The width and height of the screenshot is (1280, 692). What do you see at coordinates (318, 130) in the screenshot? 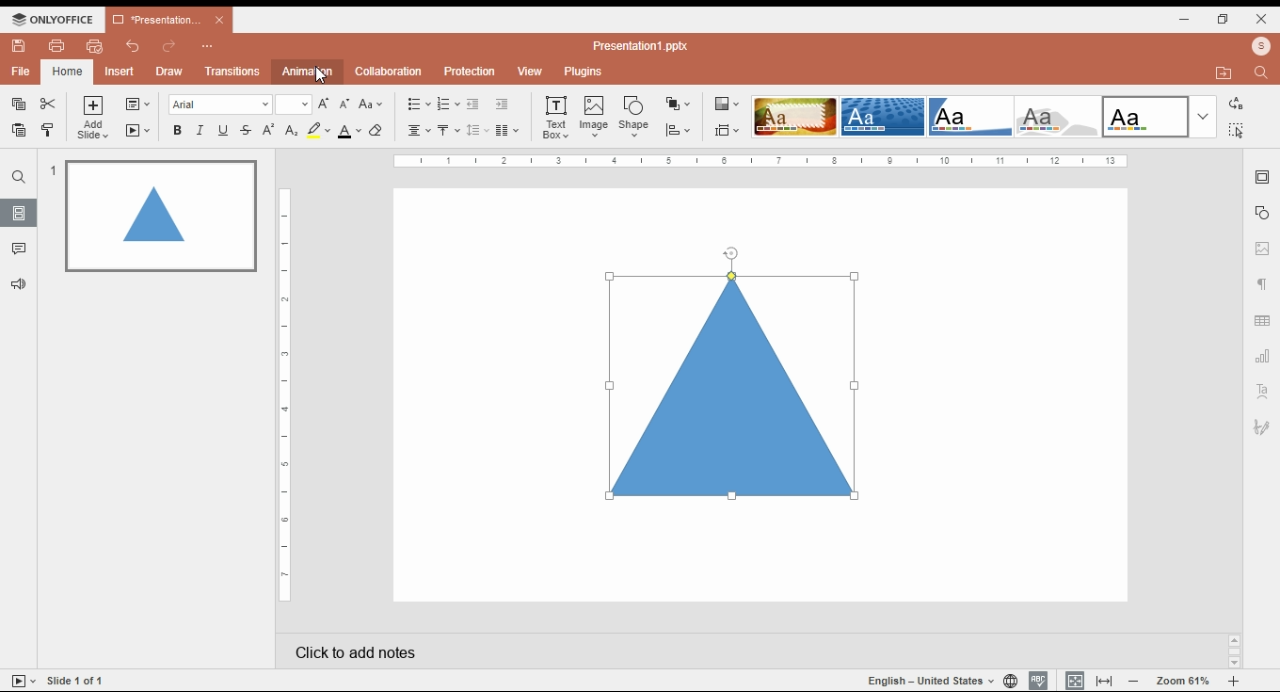
I see `highlight color` at bounding box center [318, 130].